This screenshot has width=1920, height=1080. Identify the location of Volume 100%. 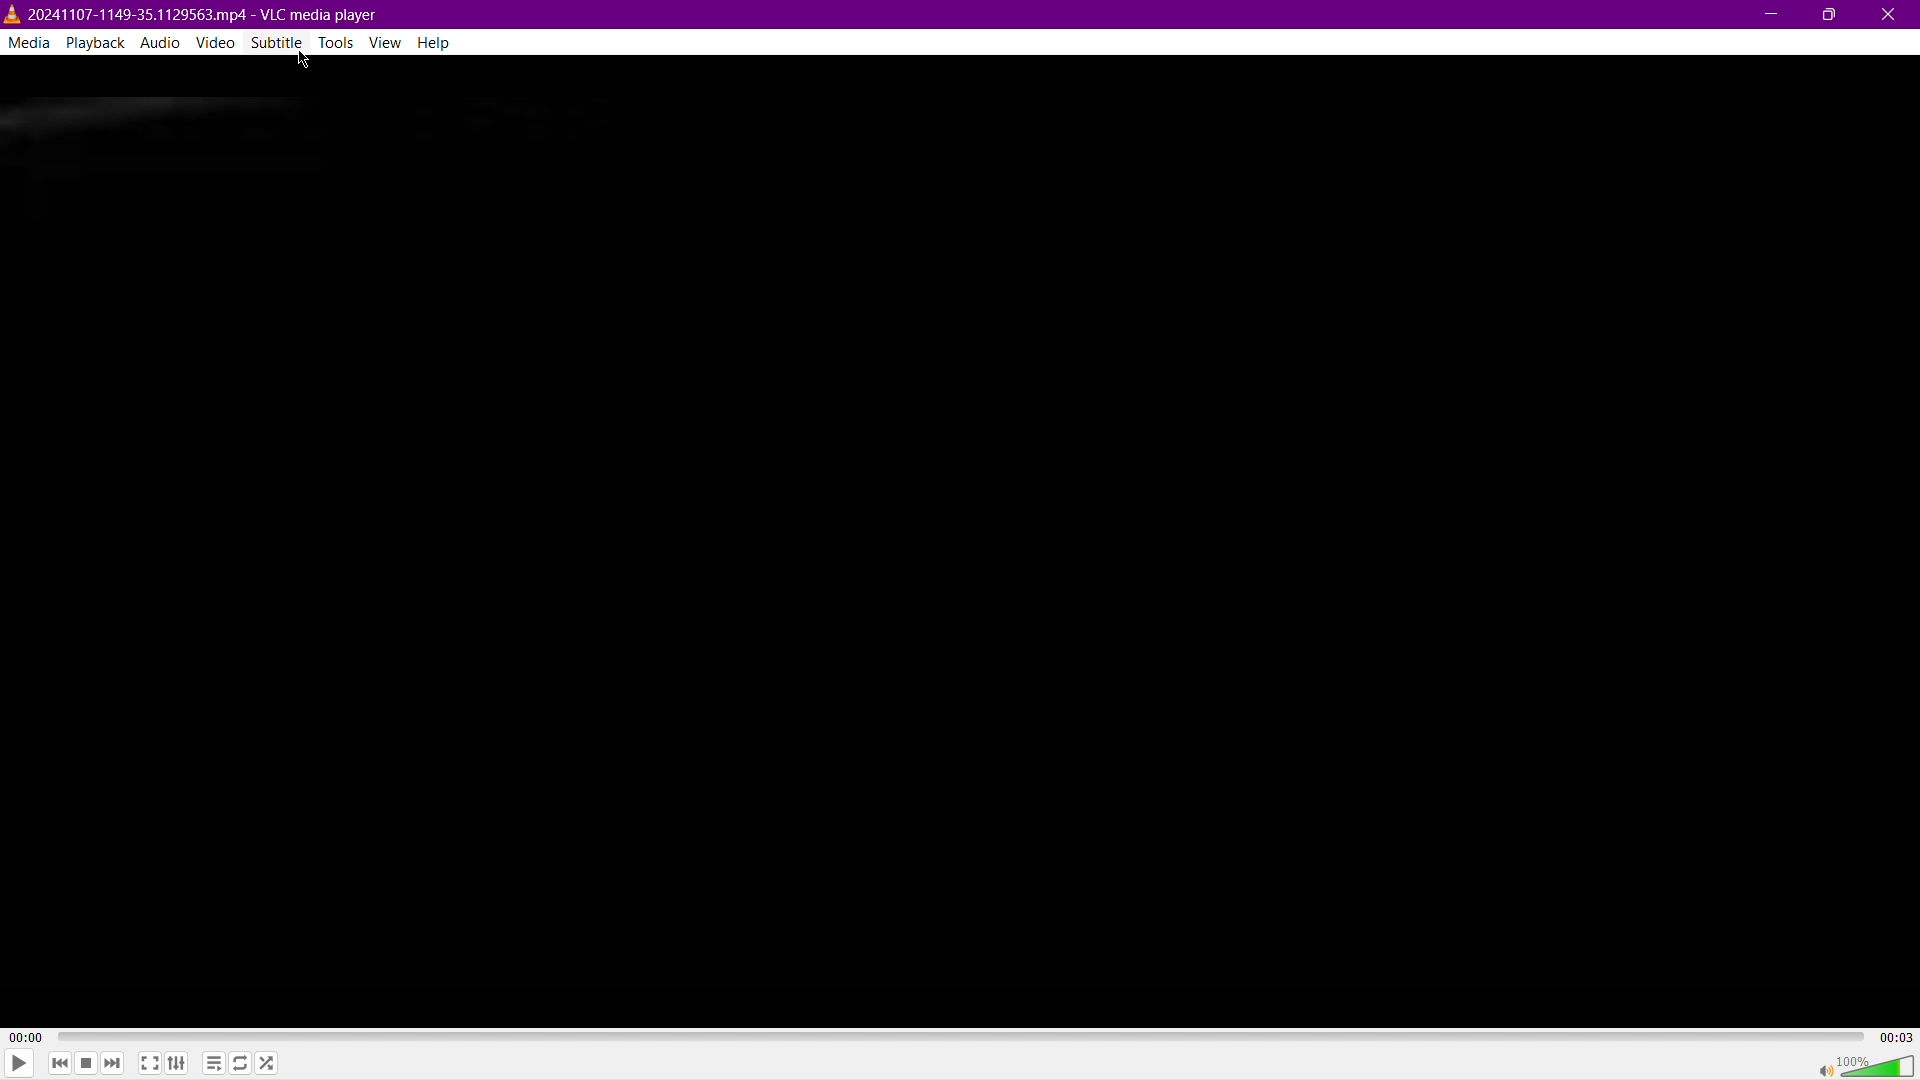
(1864, 1065).